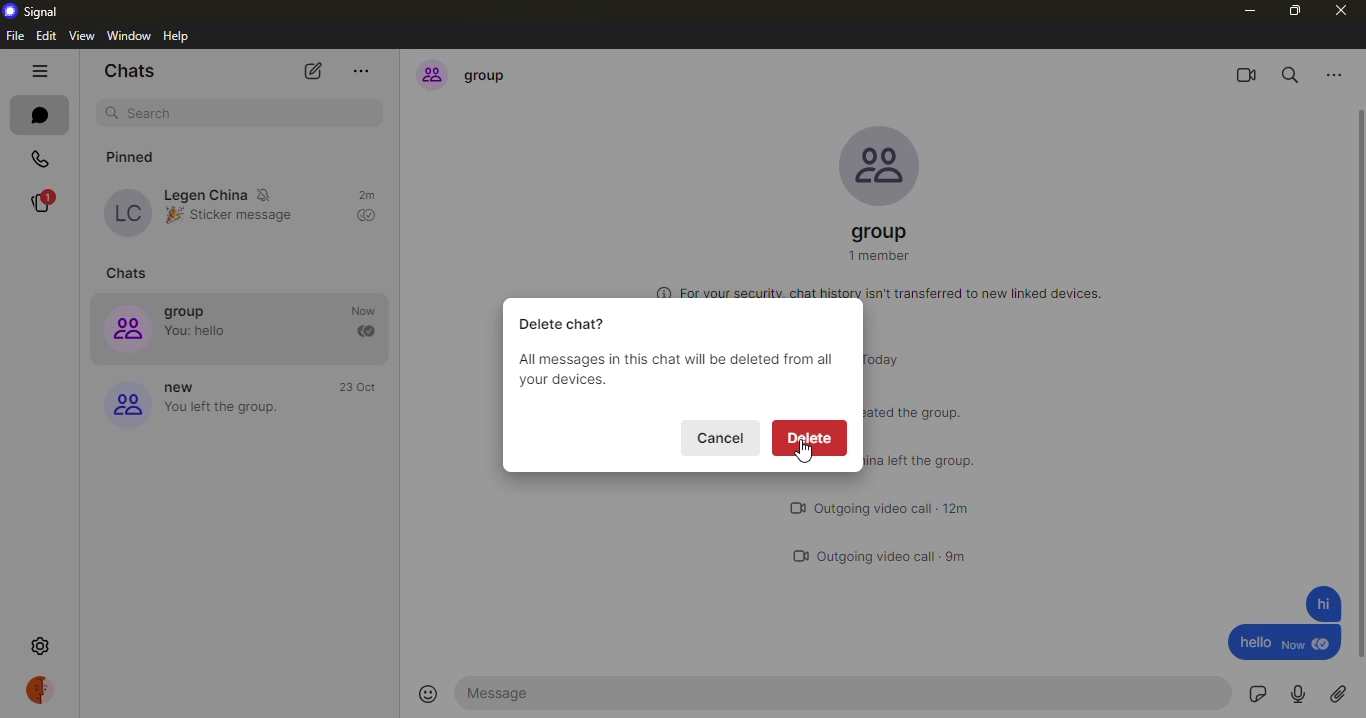  Describe the element at coordinates (188, 312) in the screenshot. I see `group` at that location.